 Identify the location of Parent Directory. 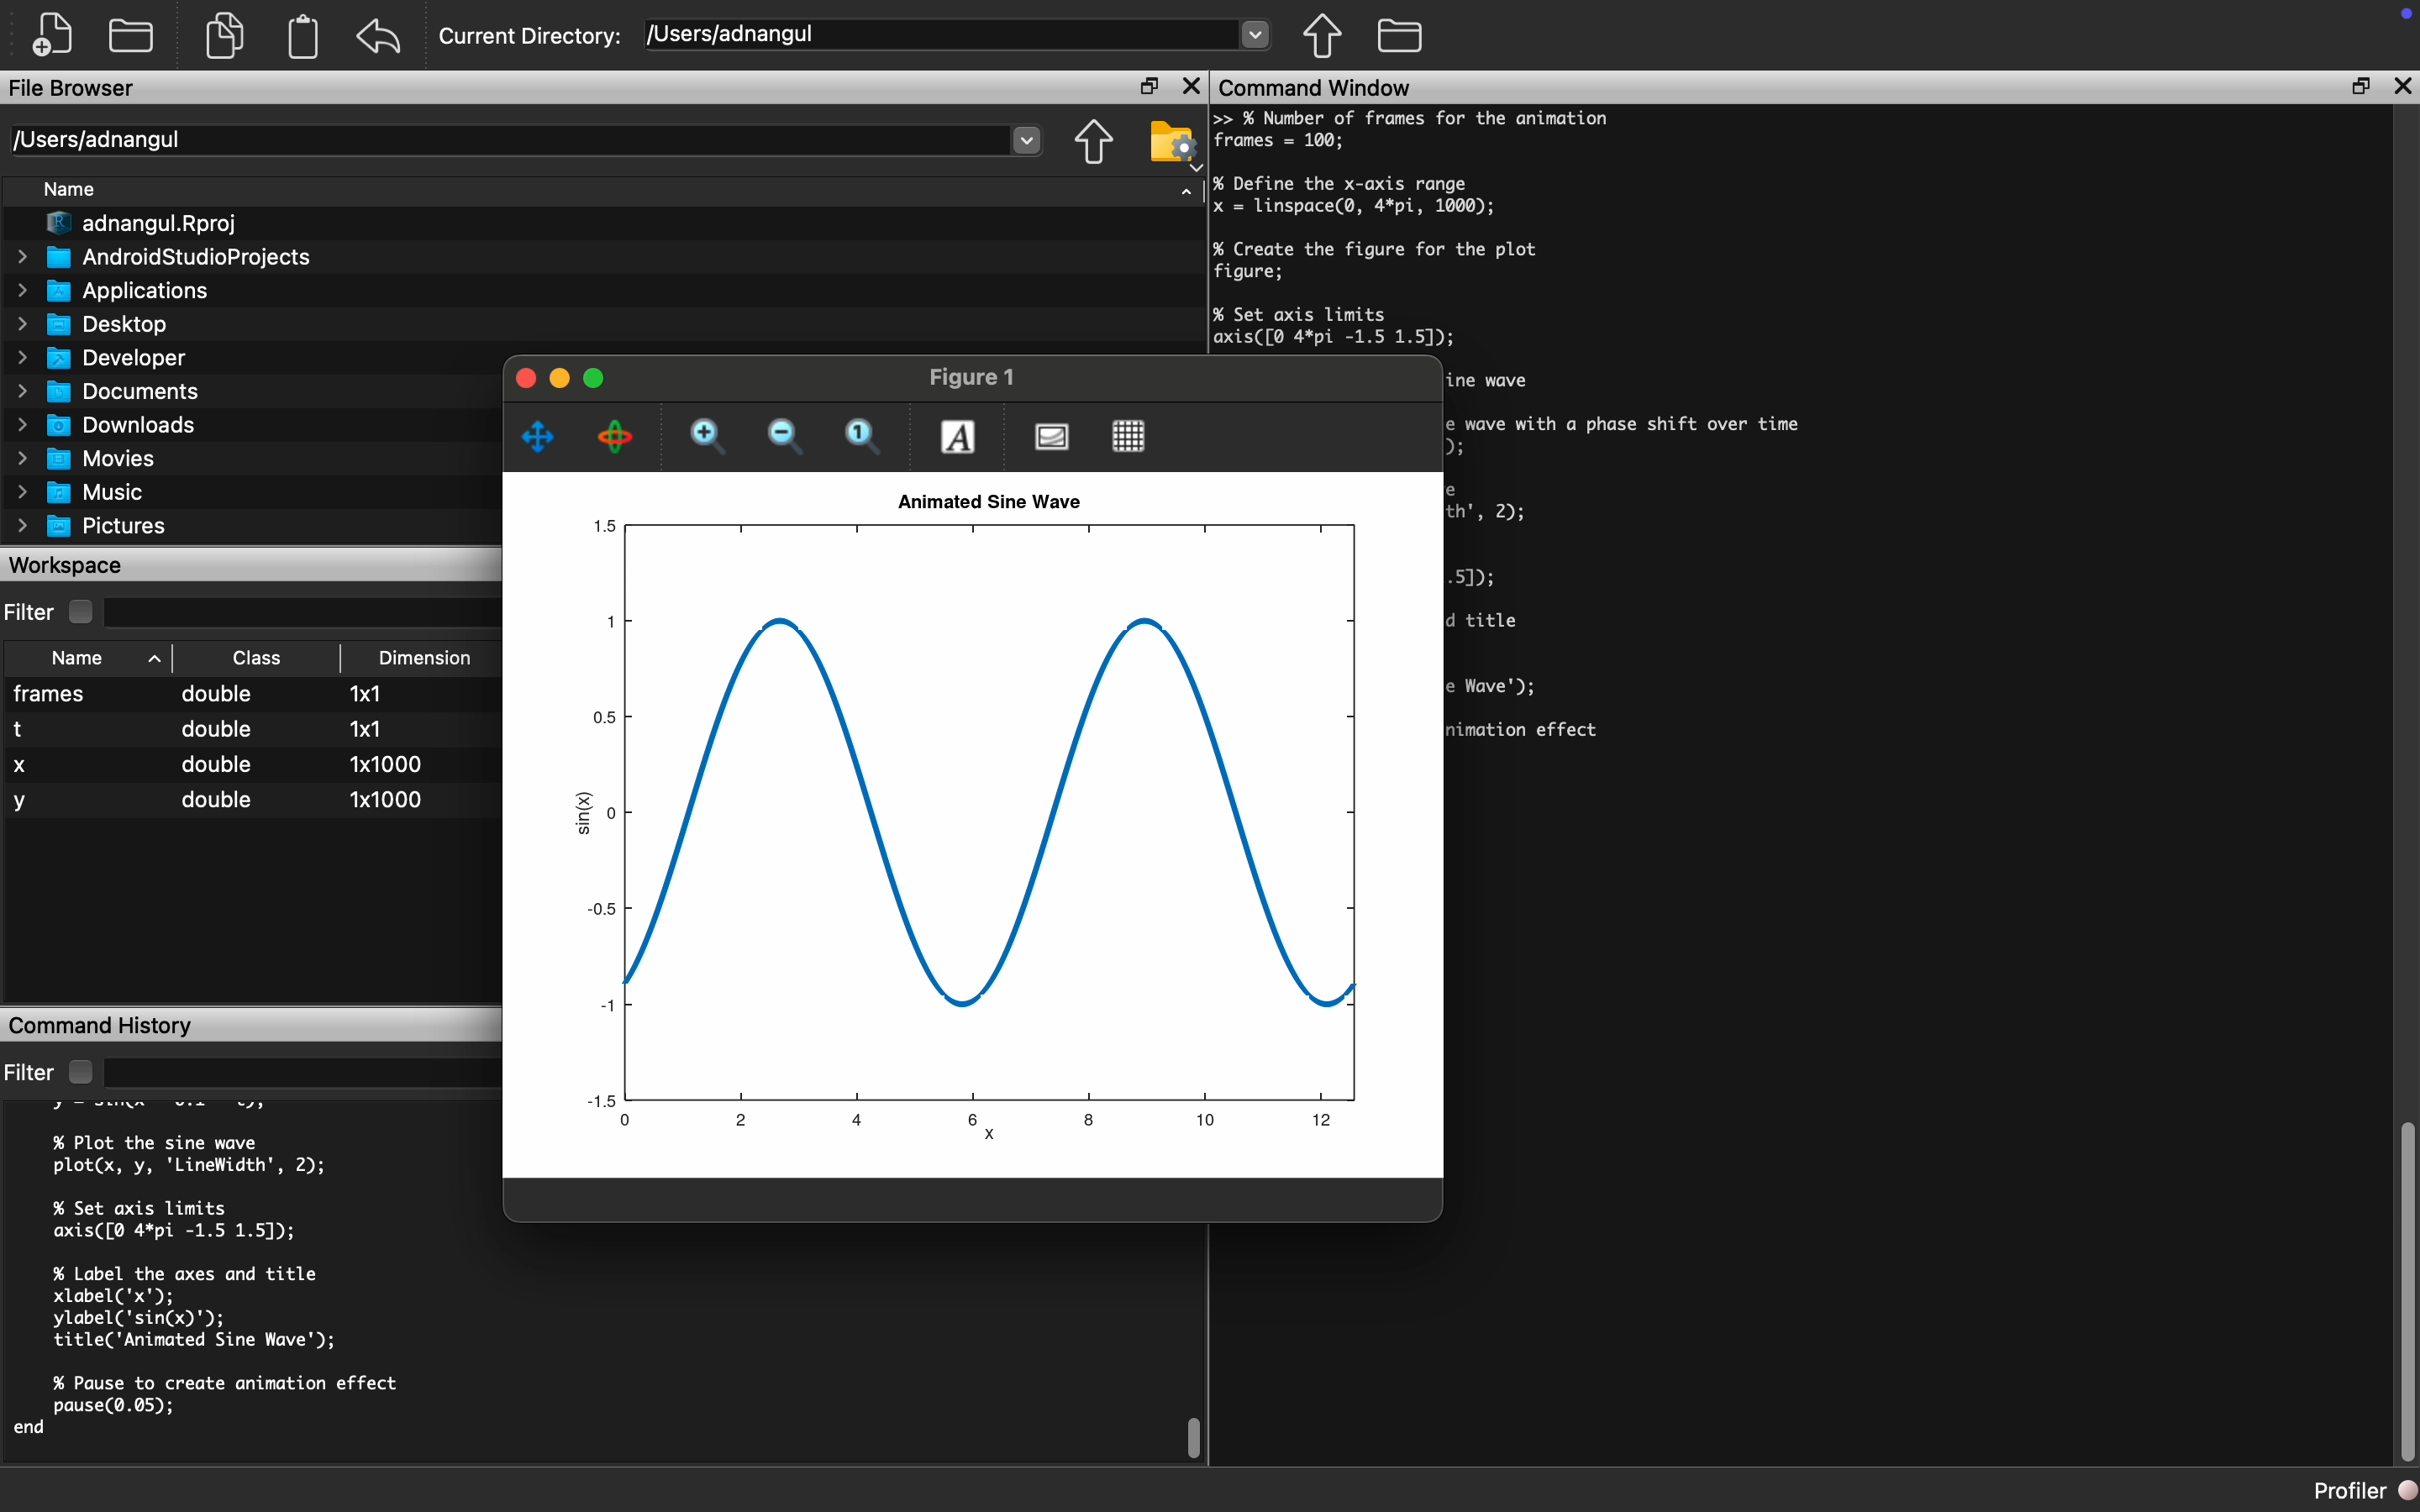
(1093, 144).